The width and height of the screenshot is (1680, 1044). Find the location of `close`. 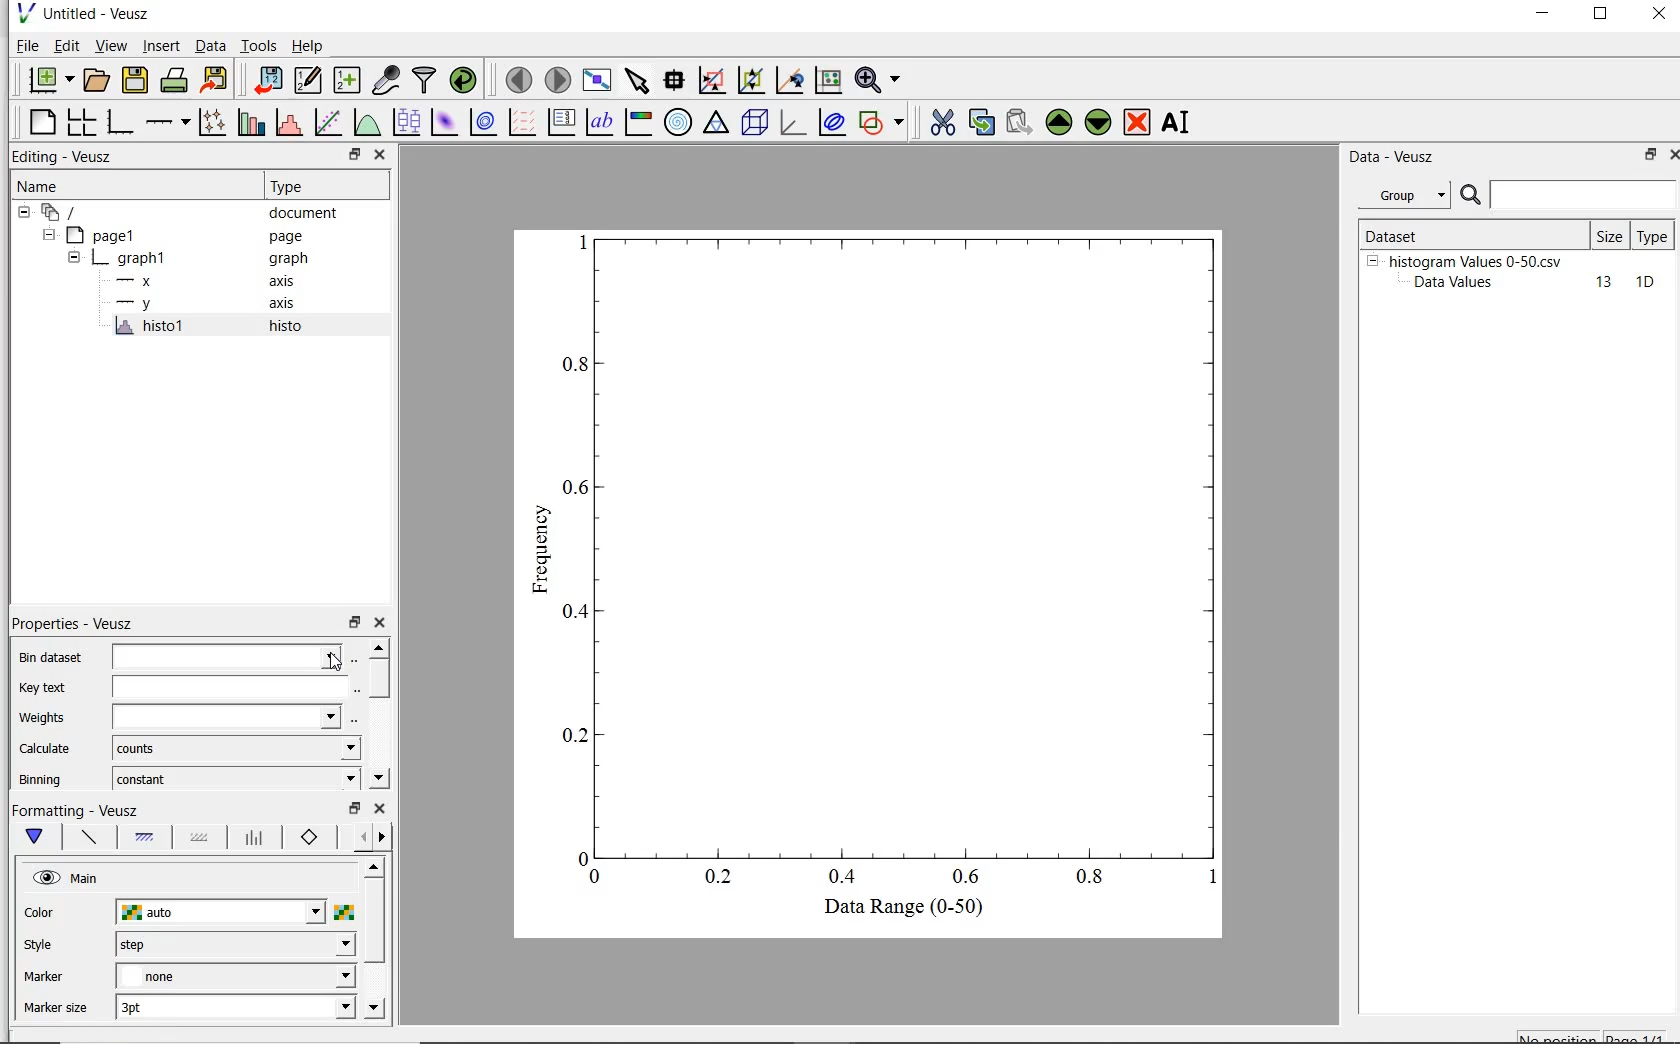

close is located at coordinates (1670, 157).